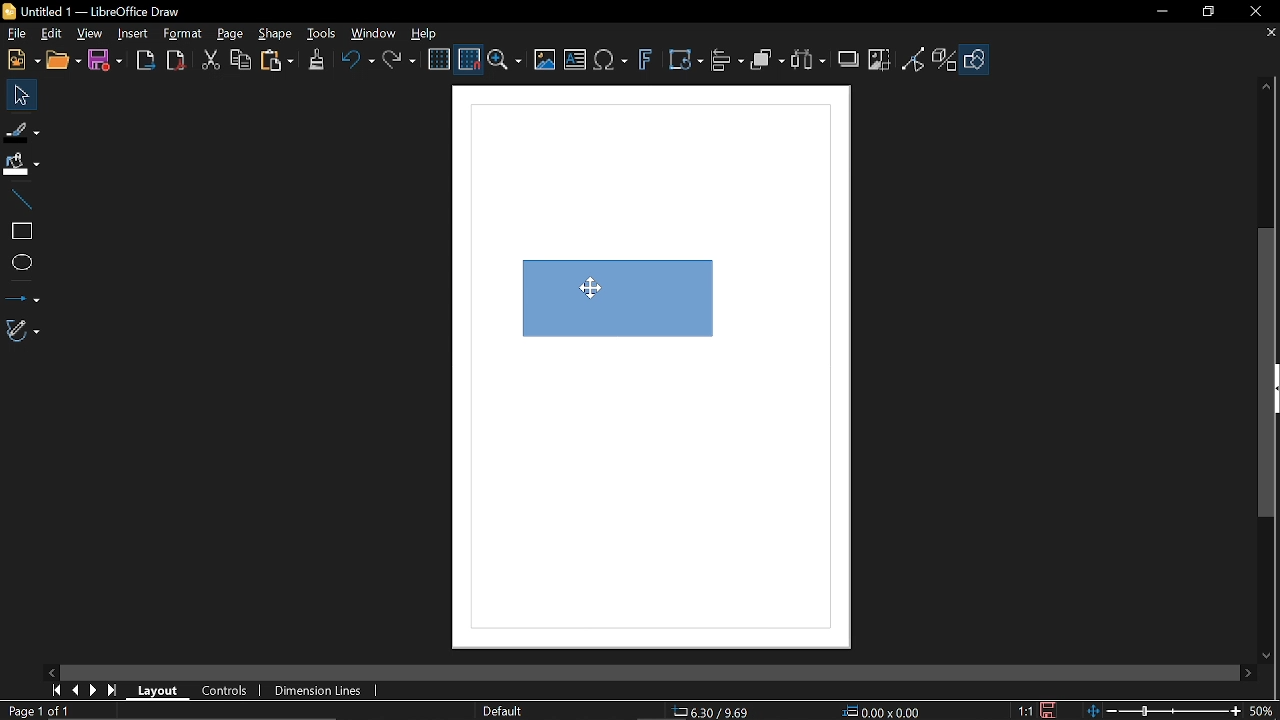 The width and height of the screenshot is (1280, 720). I want to click on Move down, so click(1270, 656).